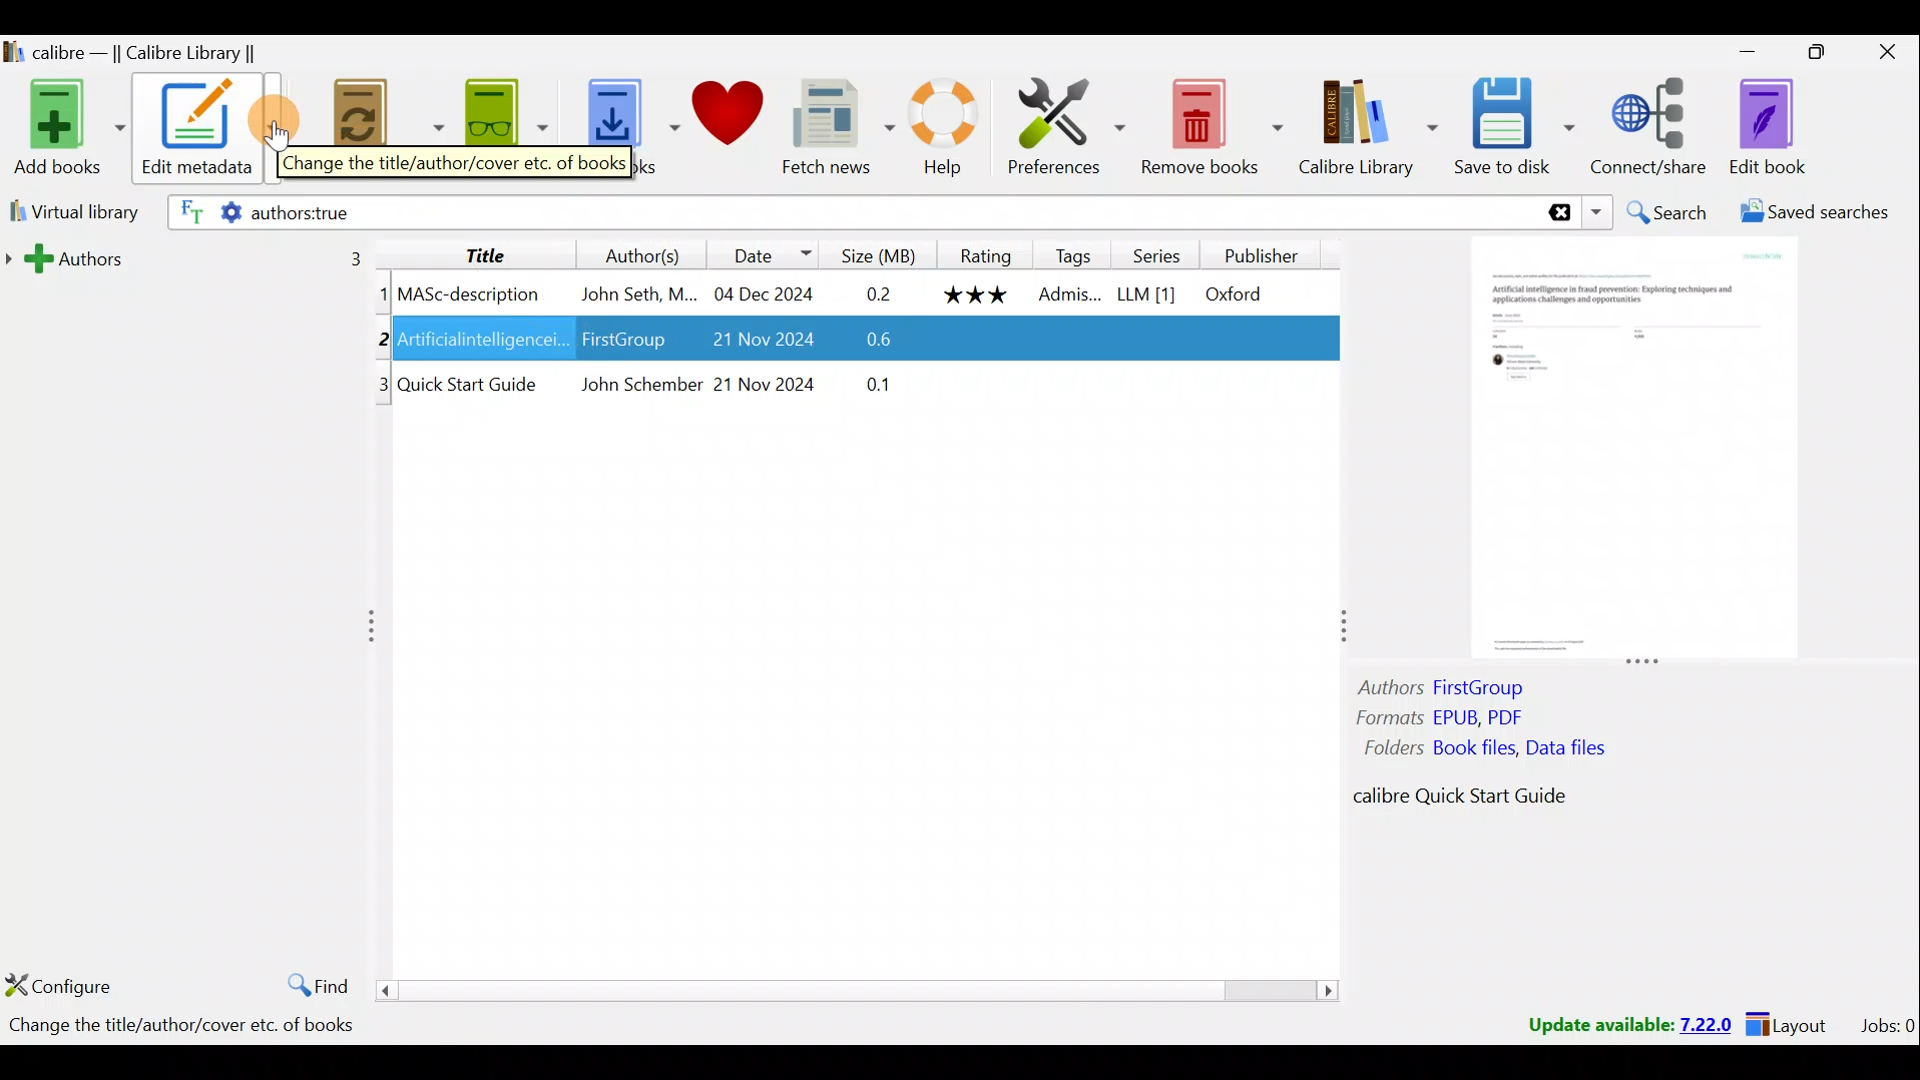 Image resolution: width=1920 pixels, height=1080 pixels. What do you see at coordinates (316, 985) in the screenshot?
I see `Find` at bounding box center [316, 985].